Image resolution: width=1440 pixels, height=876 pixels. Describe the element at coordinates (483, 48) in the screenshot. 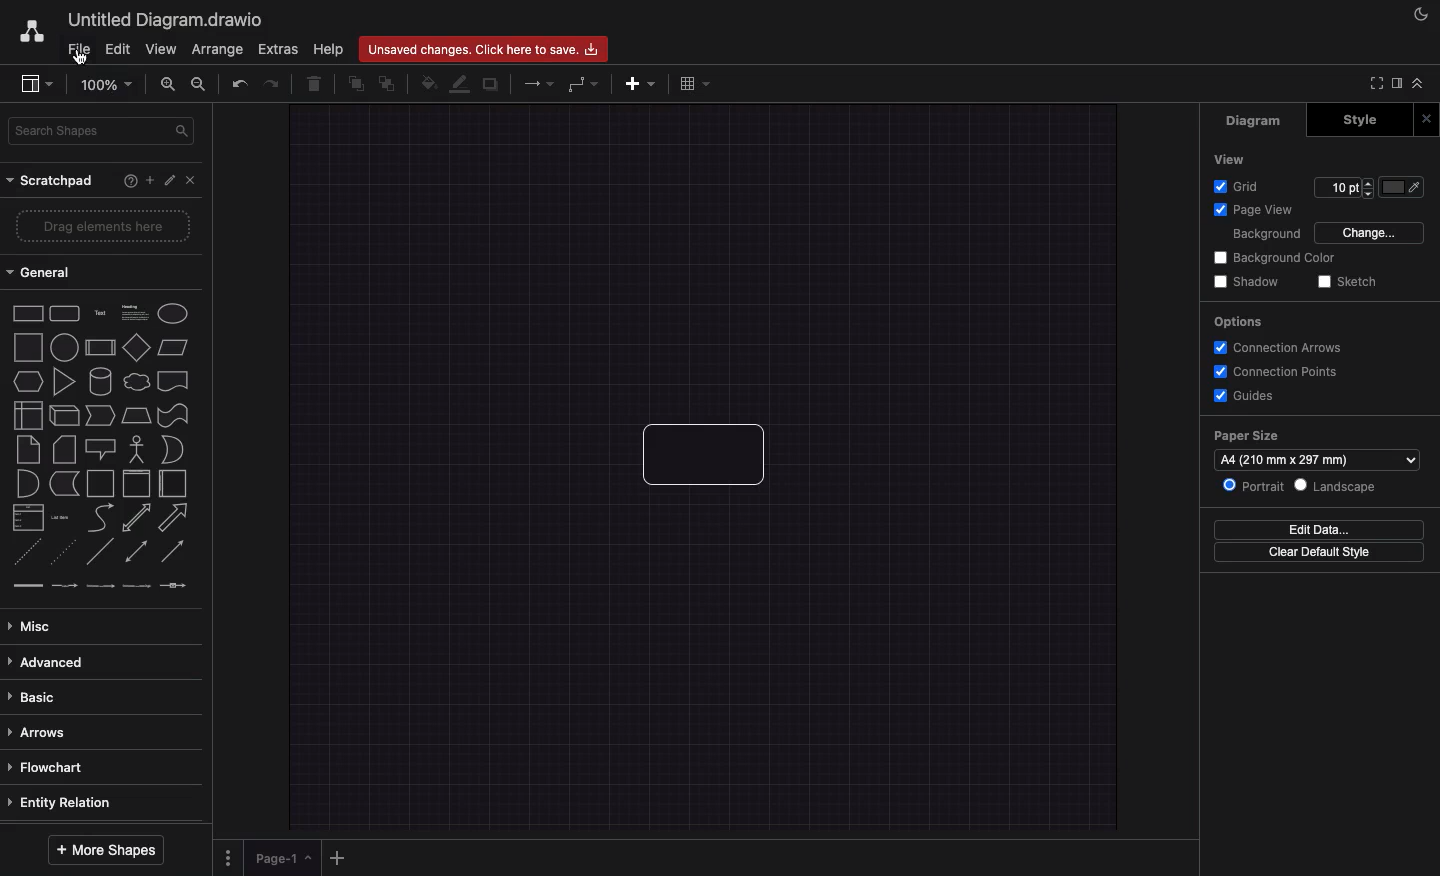

I see `Unsaved changes. Click here to save.` at that location.